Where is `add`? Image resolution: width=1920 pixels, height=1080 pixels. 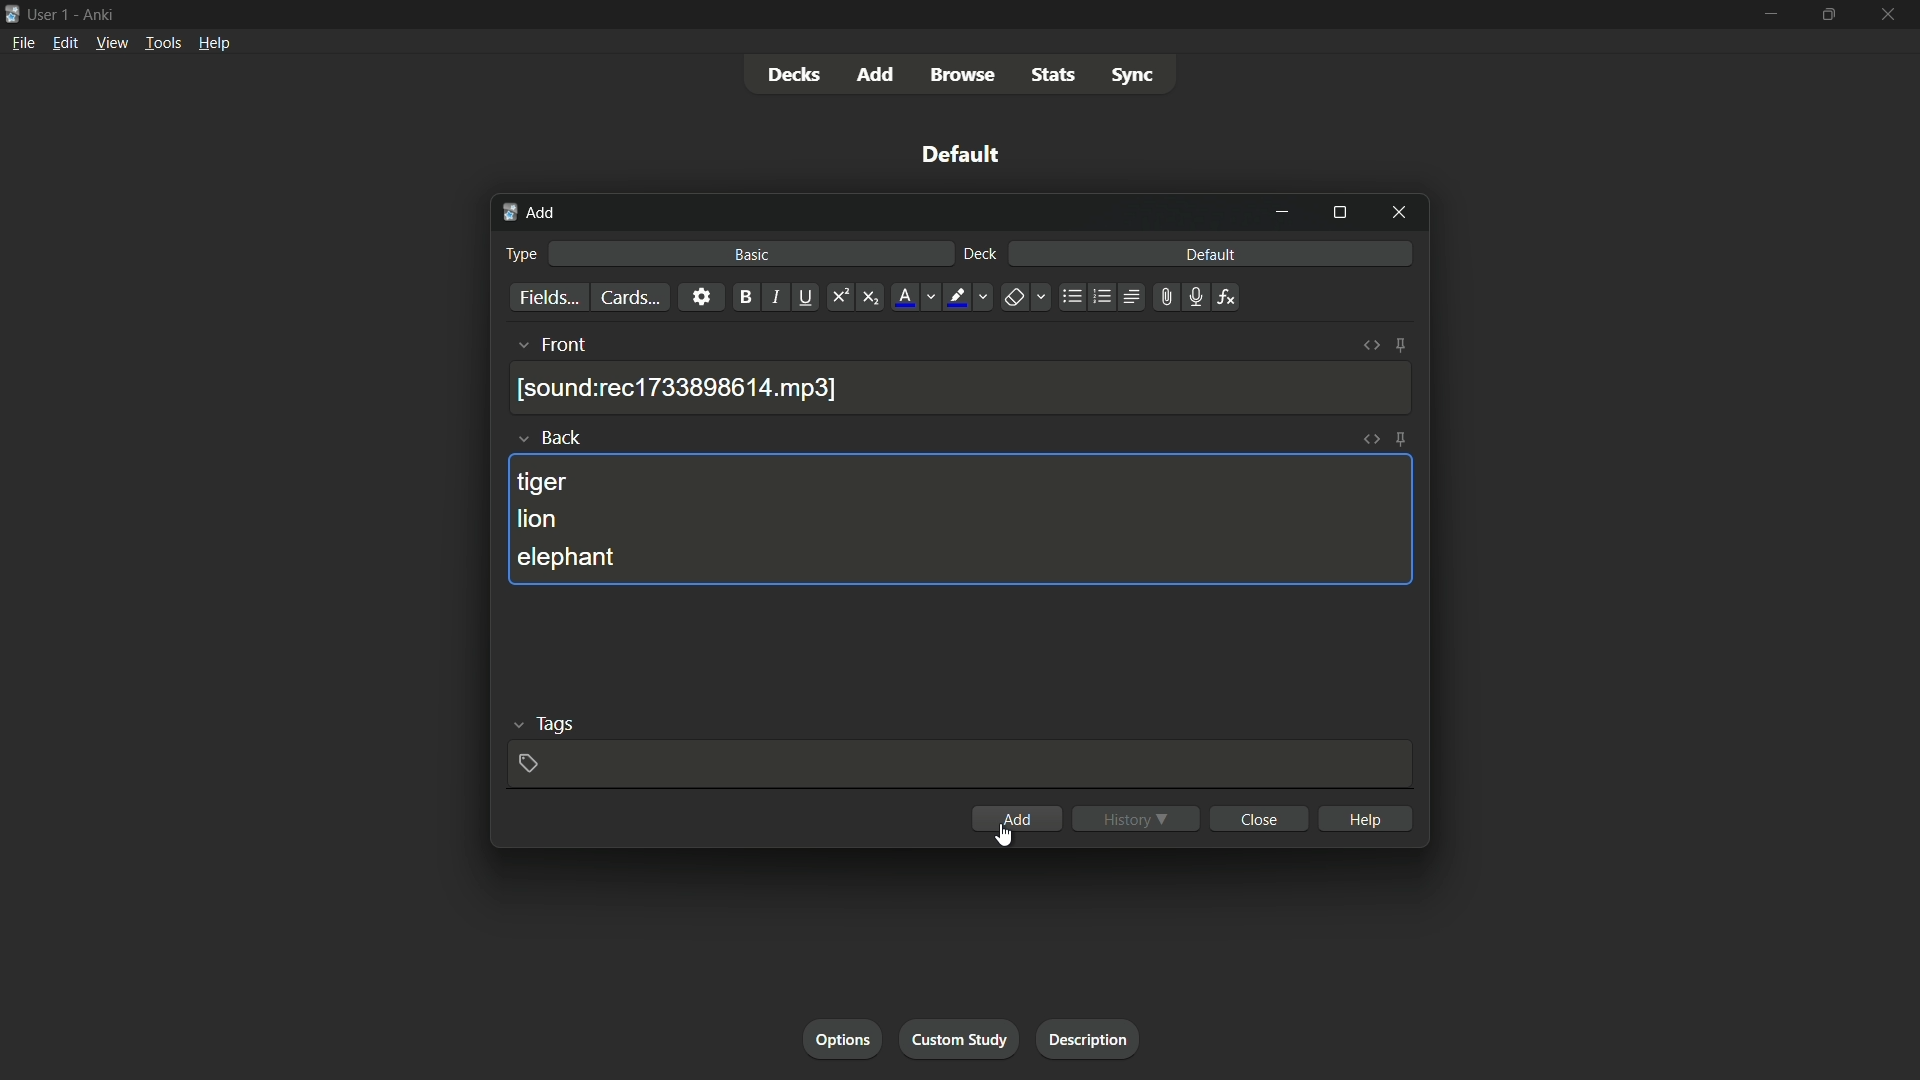
add is located at coordinates (529, 214).